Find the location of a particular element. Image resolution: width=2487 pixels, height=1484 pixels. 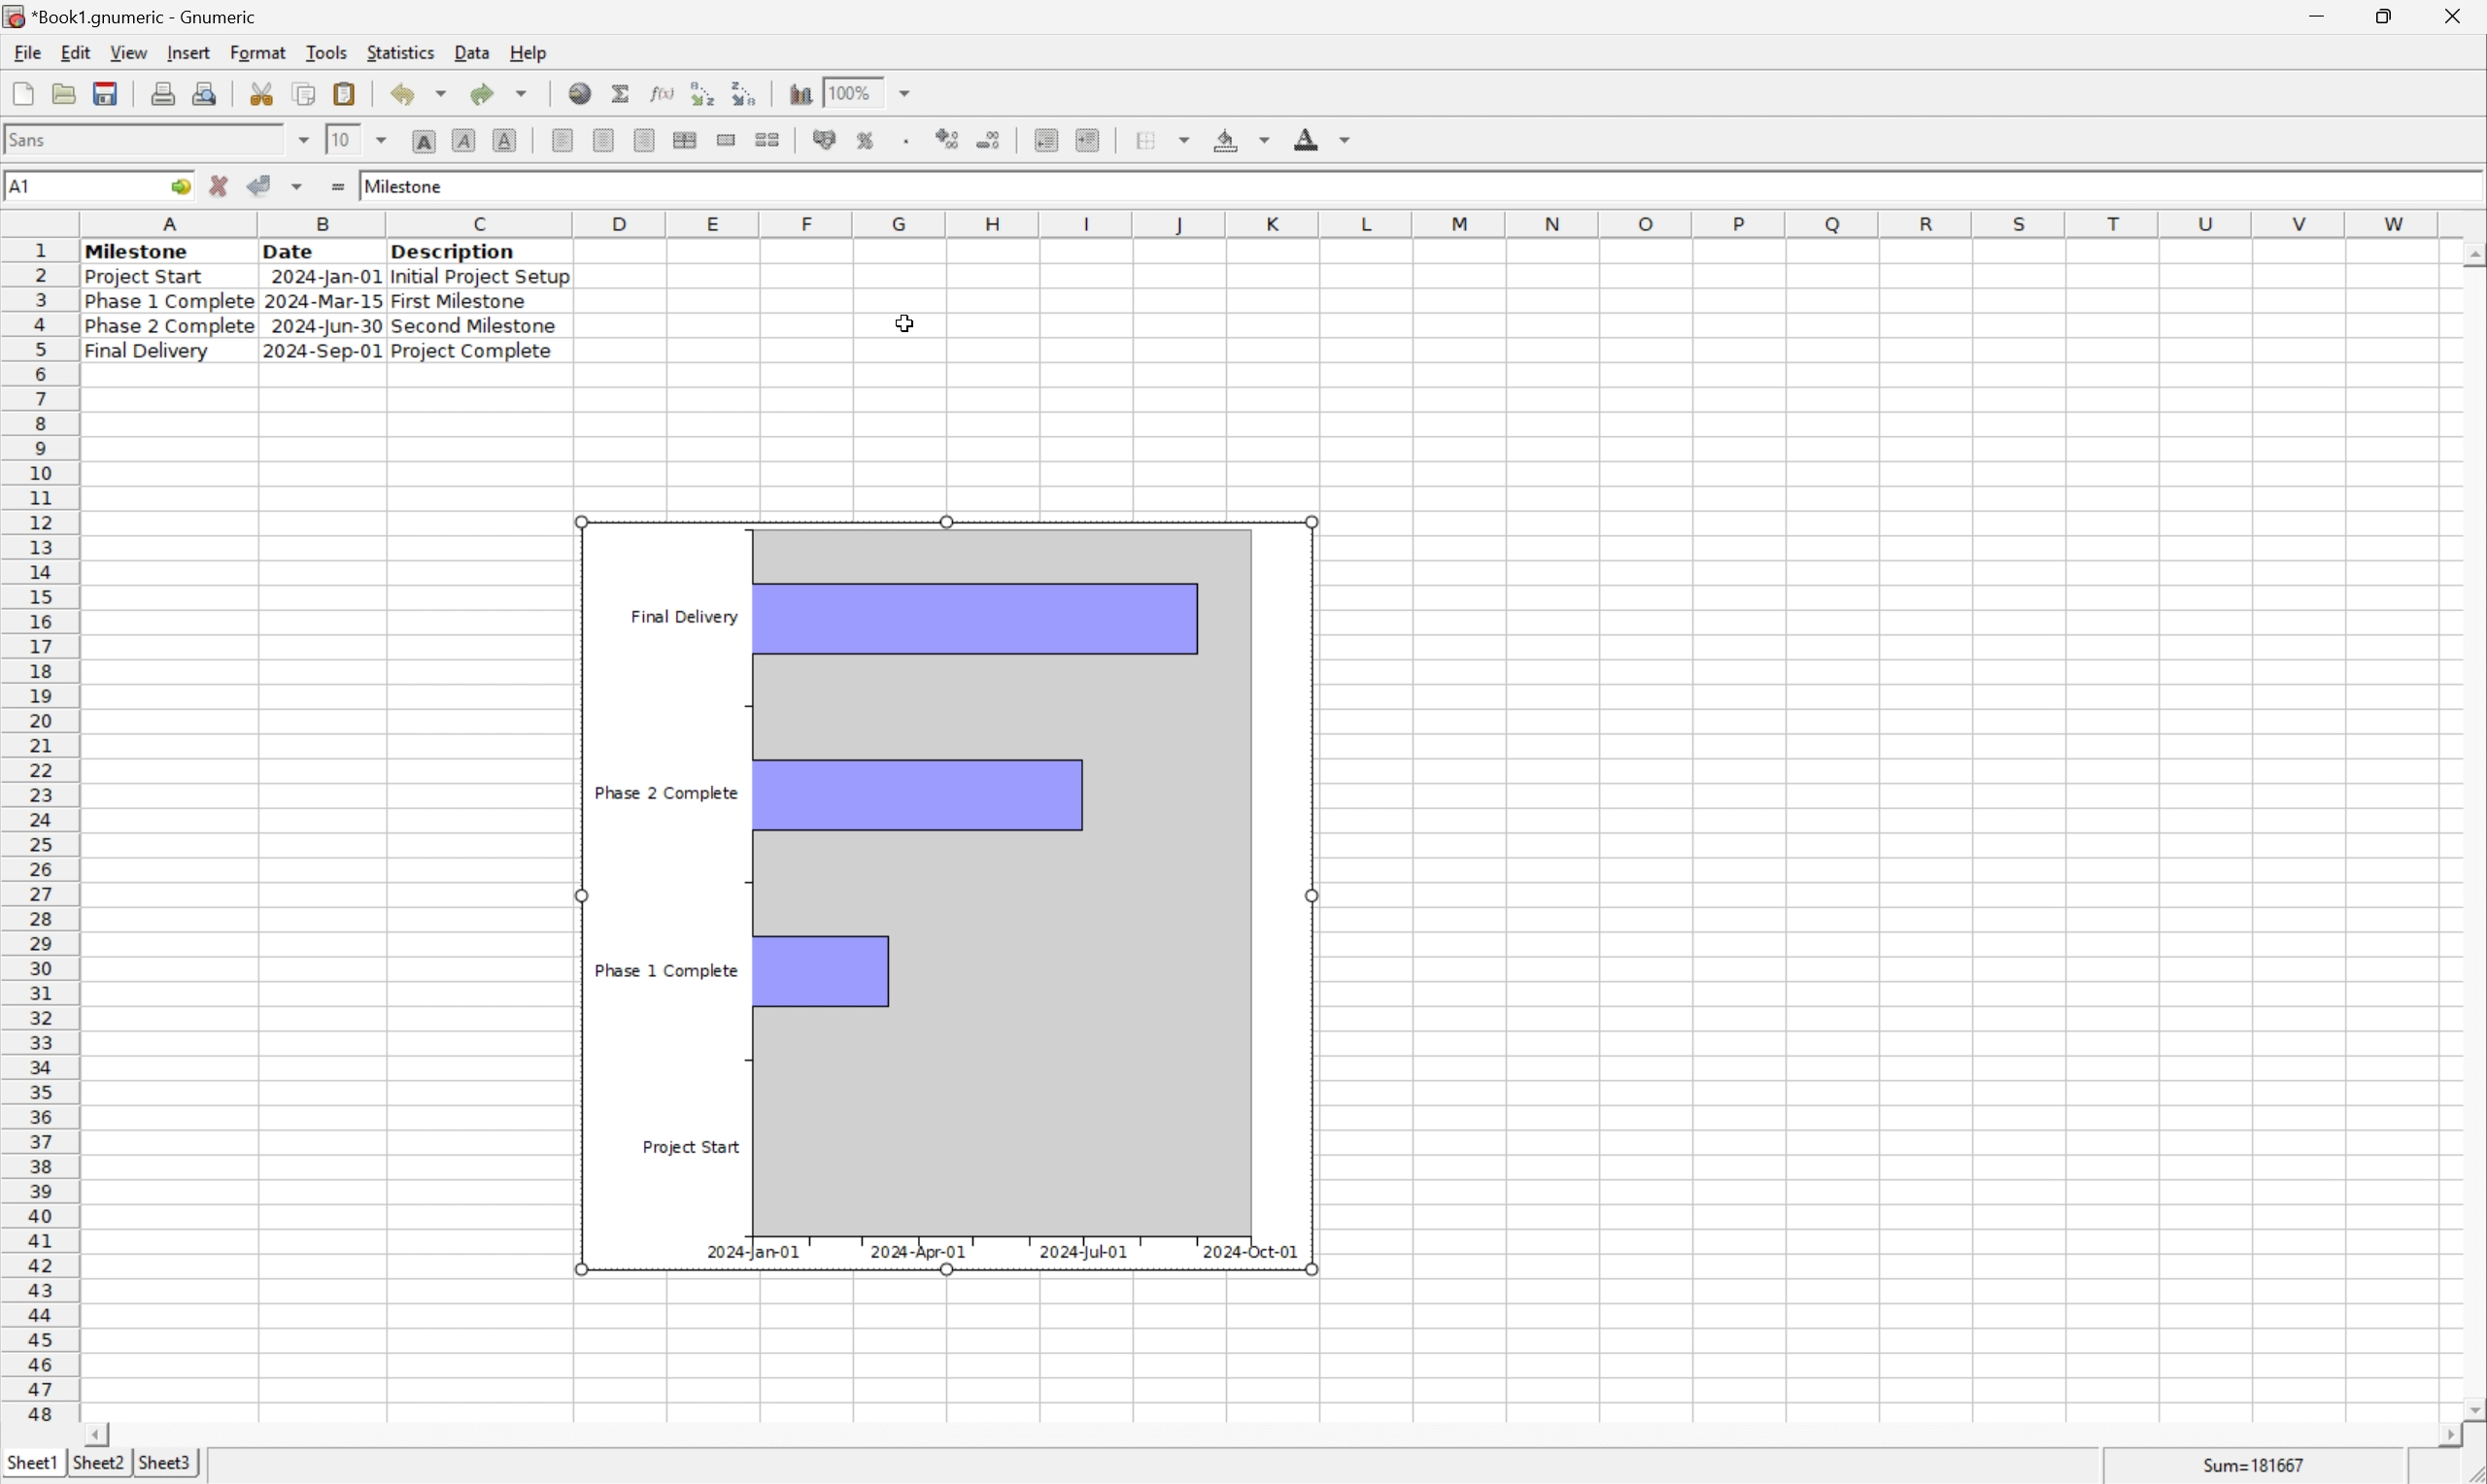

undo is located at coordinates (424, 95).